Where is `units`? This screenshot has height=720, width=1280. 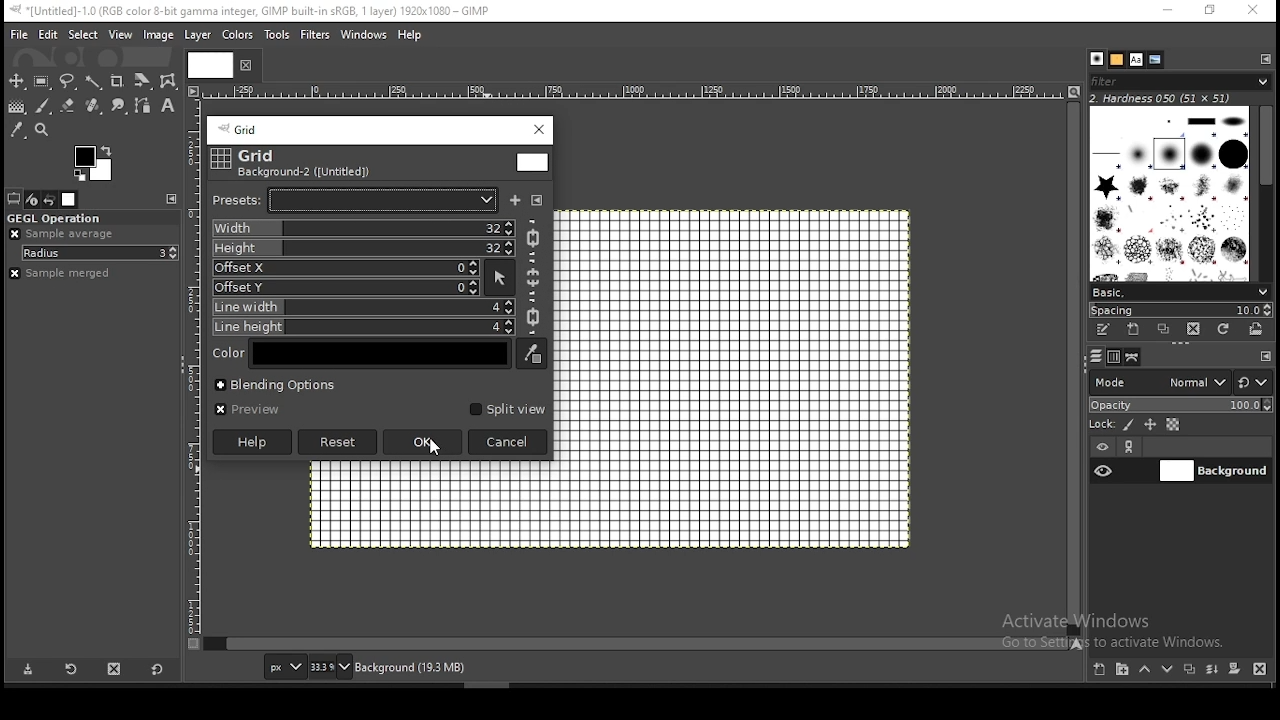 units is located at coordinates (284, 666).